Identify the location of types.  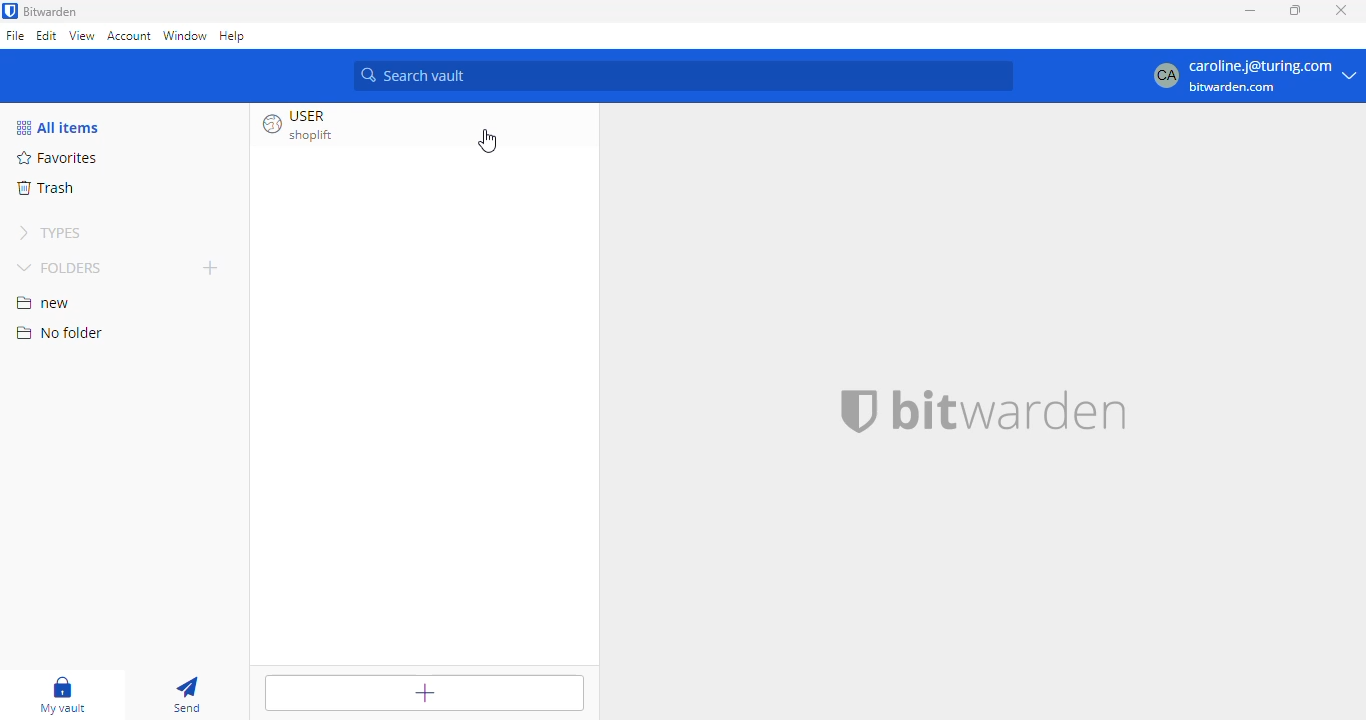
(51, 233).